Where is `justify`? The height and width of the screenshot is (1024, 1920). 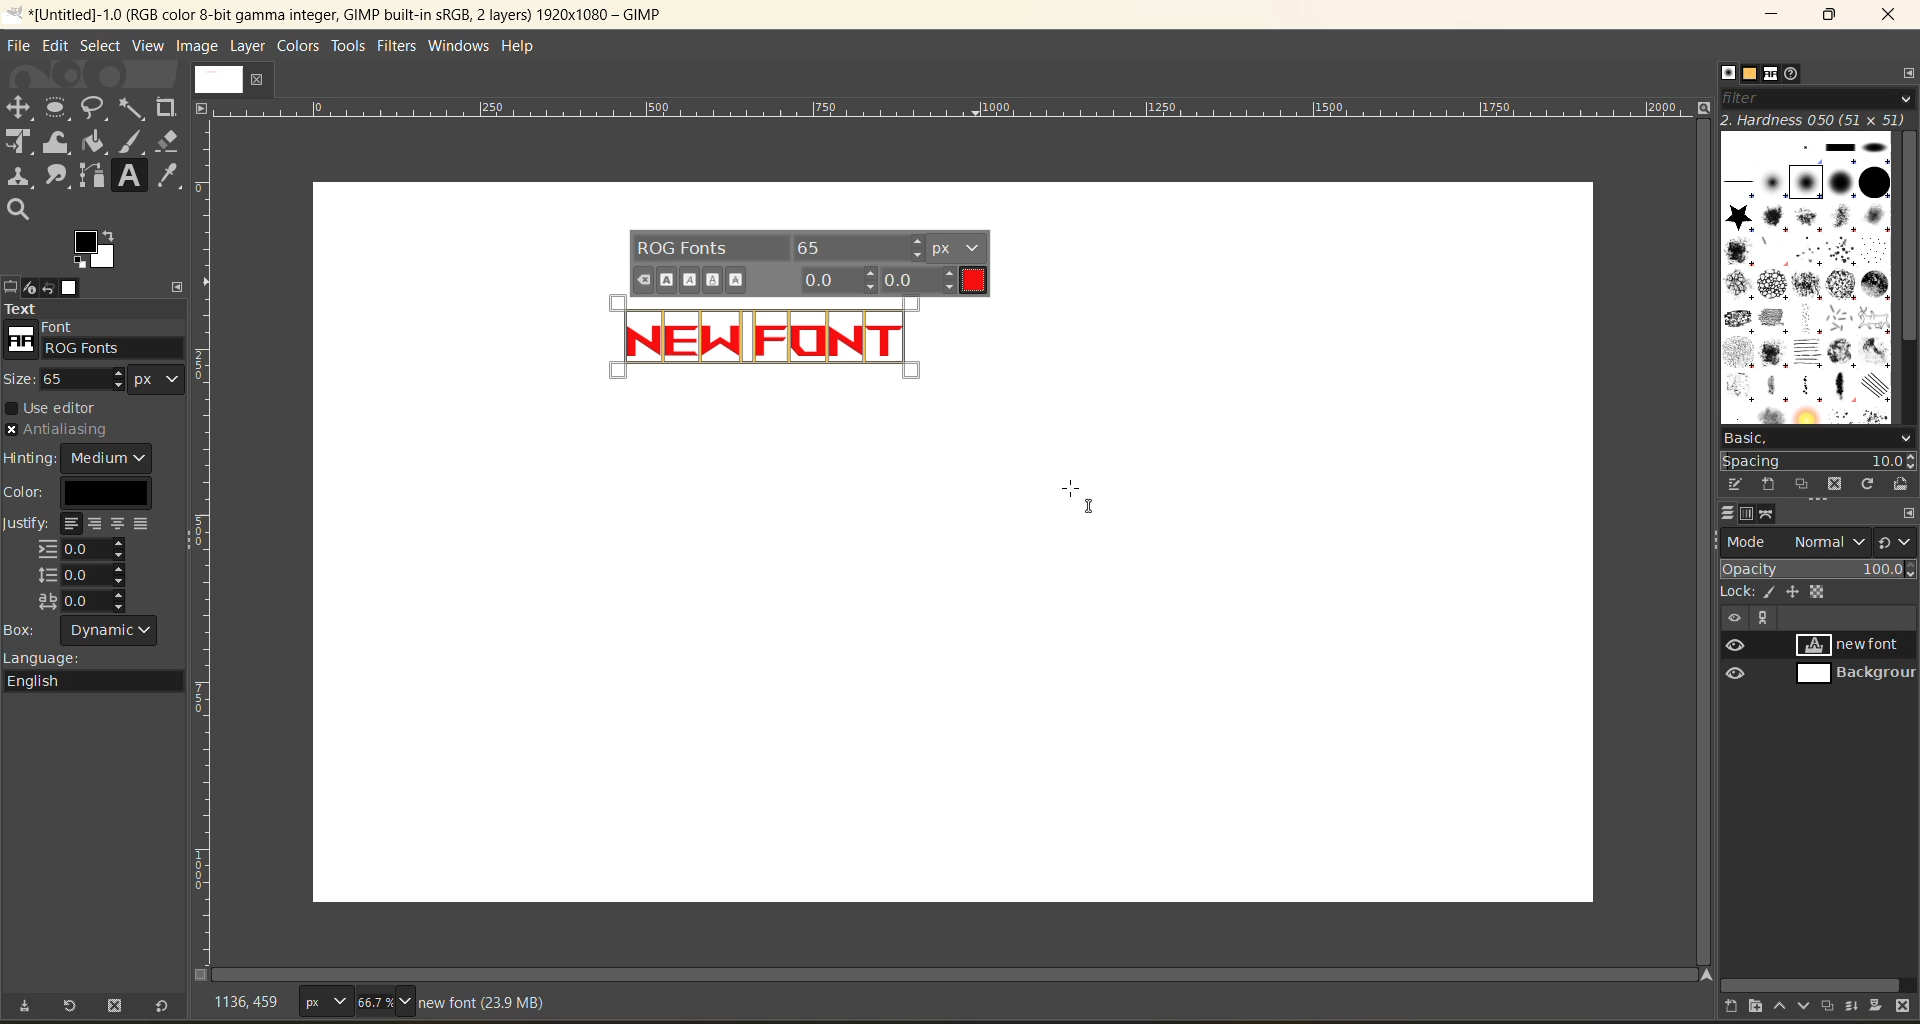 justify is located at coordinates (83, 565).